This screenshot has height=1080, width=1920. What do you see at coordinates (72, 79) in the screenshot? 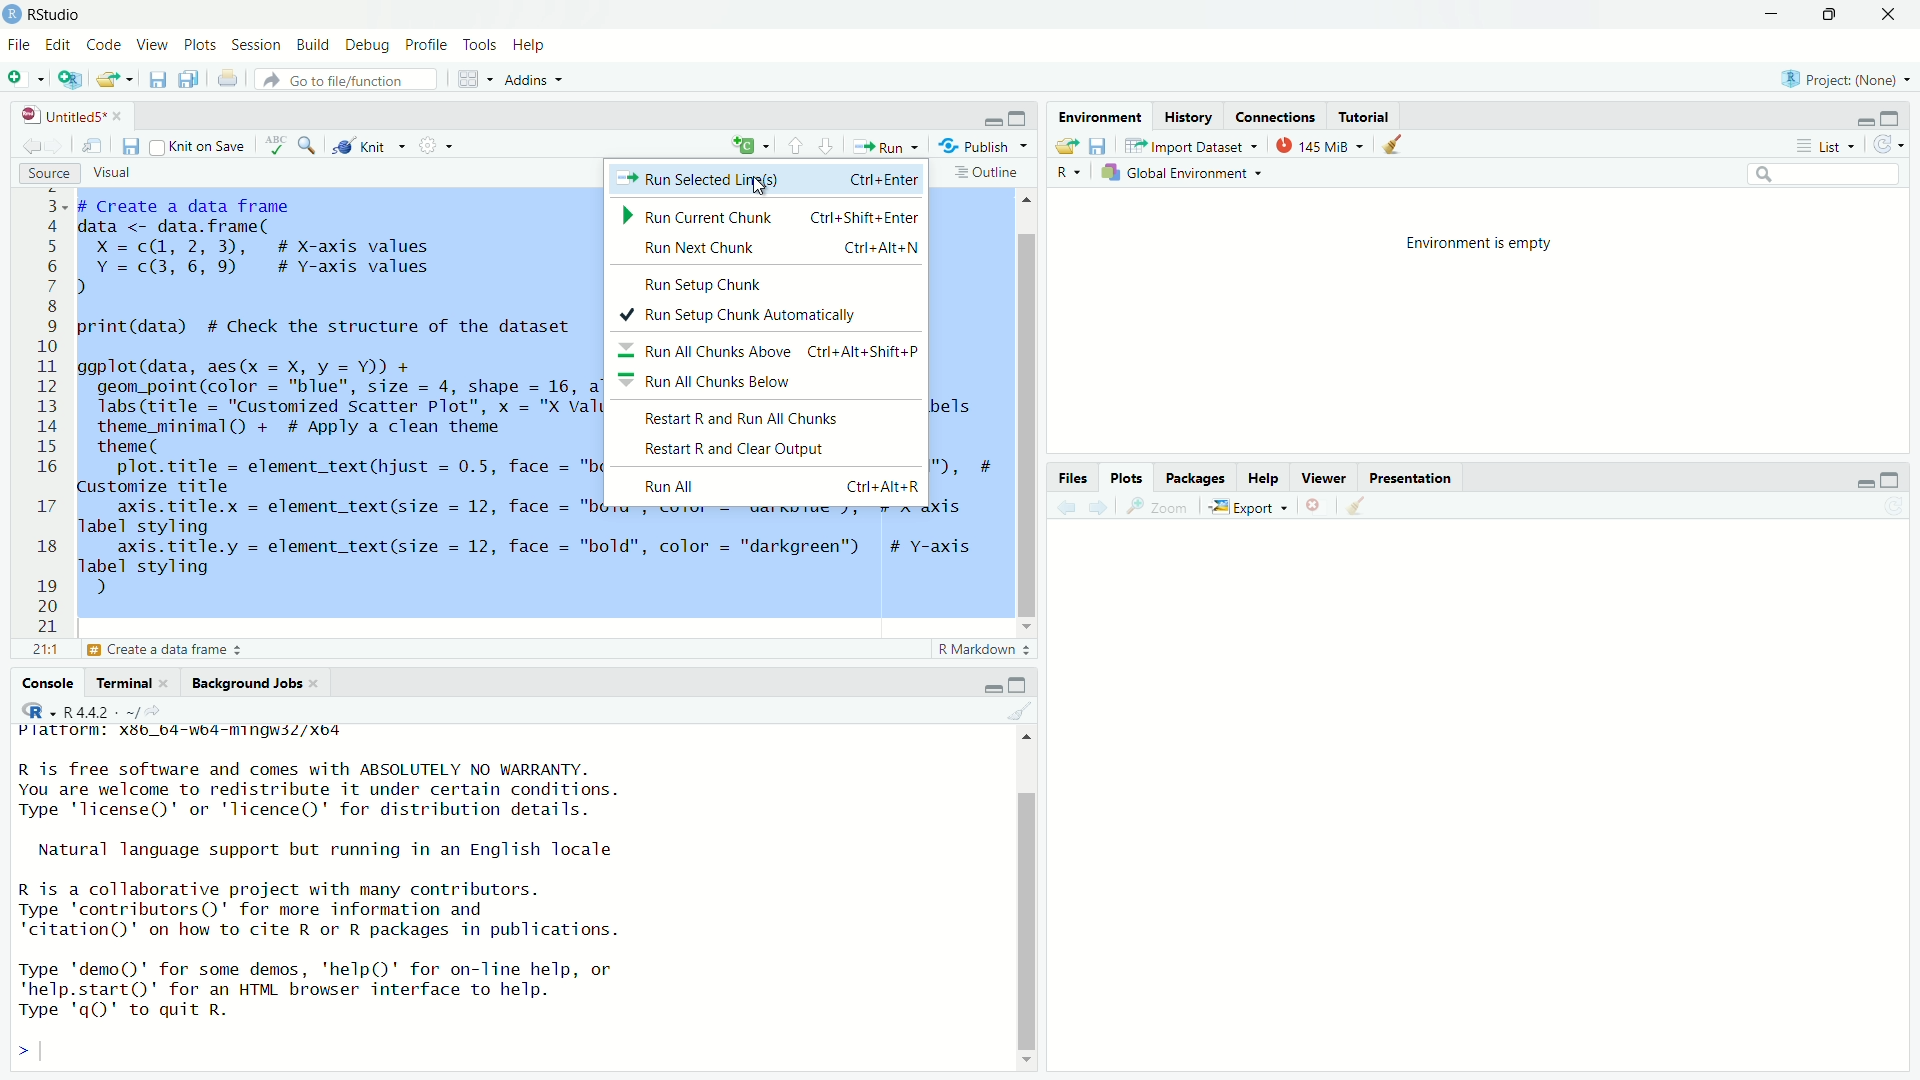
I see `Create a project` at bounding box center [72, 79].